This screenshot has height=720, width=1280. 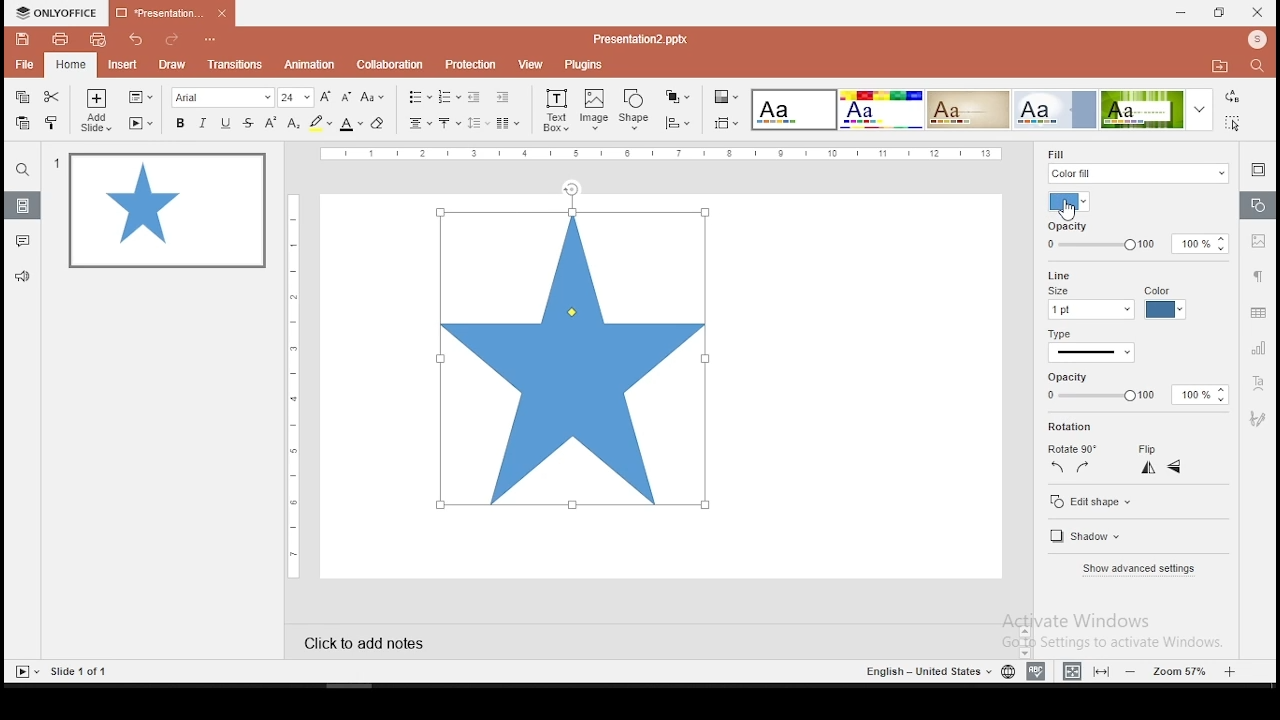 What do you see at coordinates (1258, 12) in the screenshot?
I see `close window` at bounding box center [1258, 12].